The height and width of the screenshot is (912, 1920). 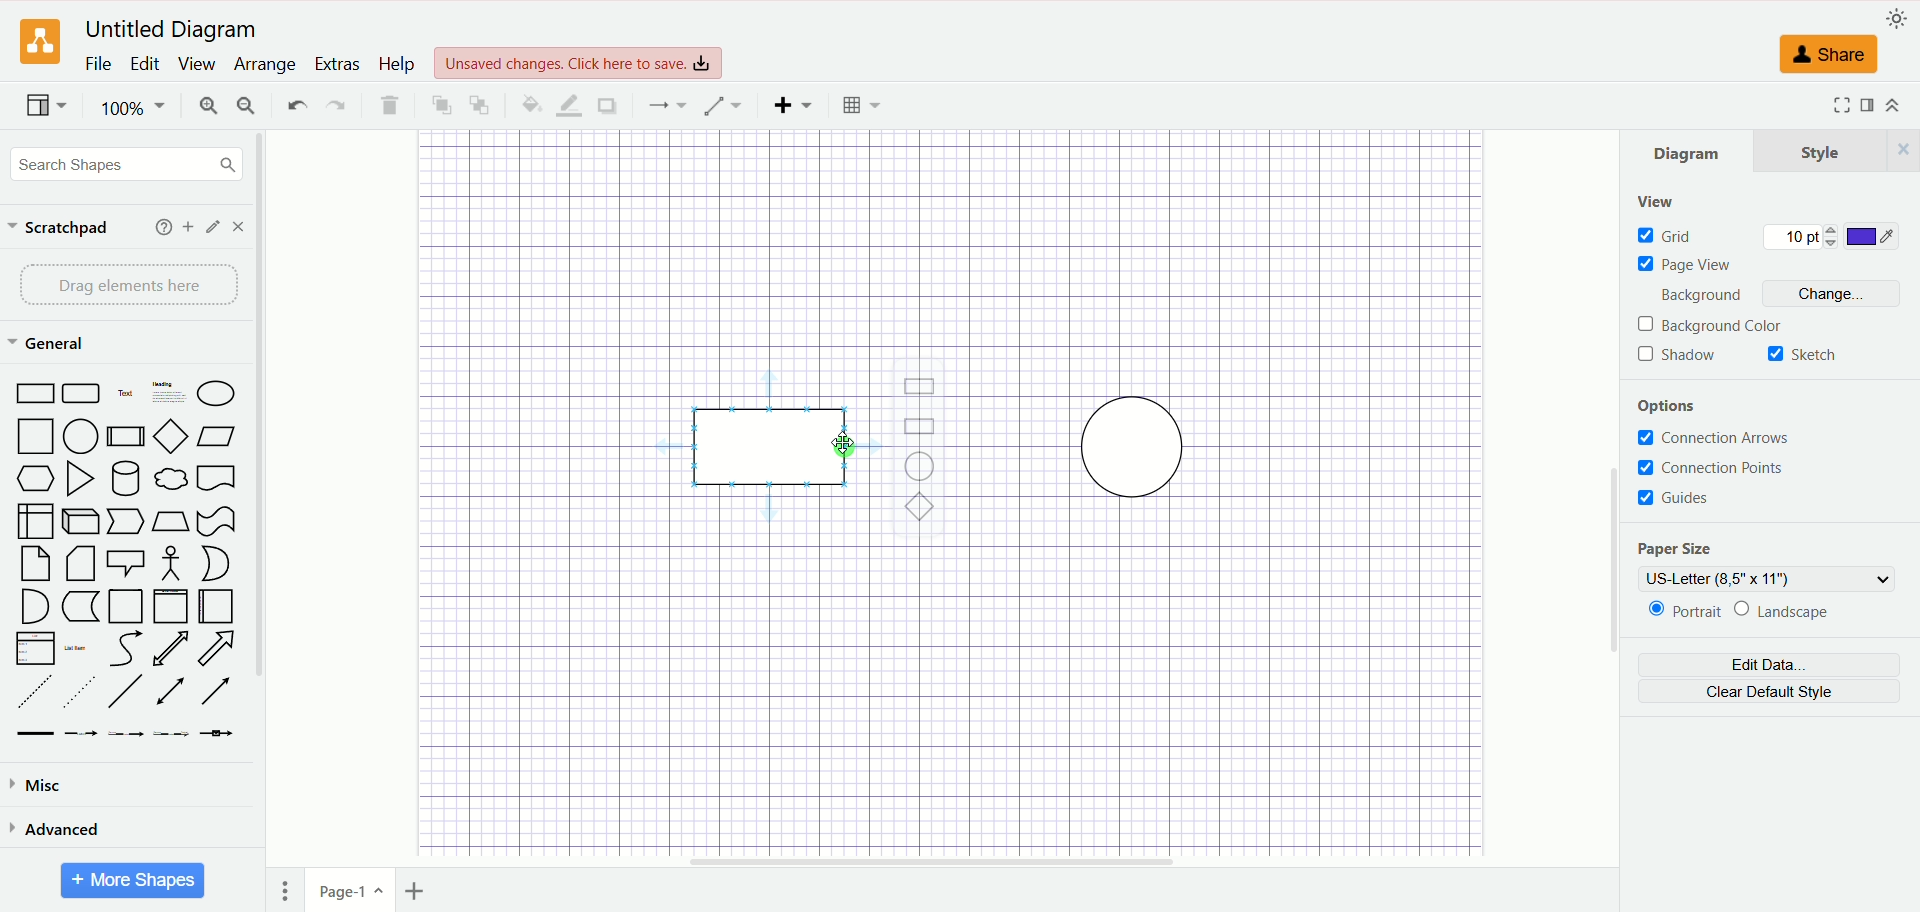 I want to click on undo, so click(x=293, y=104).